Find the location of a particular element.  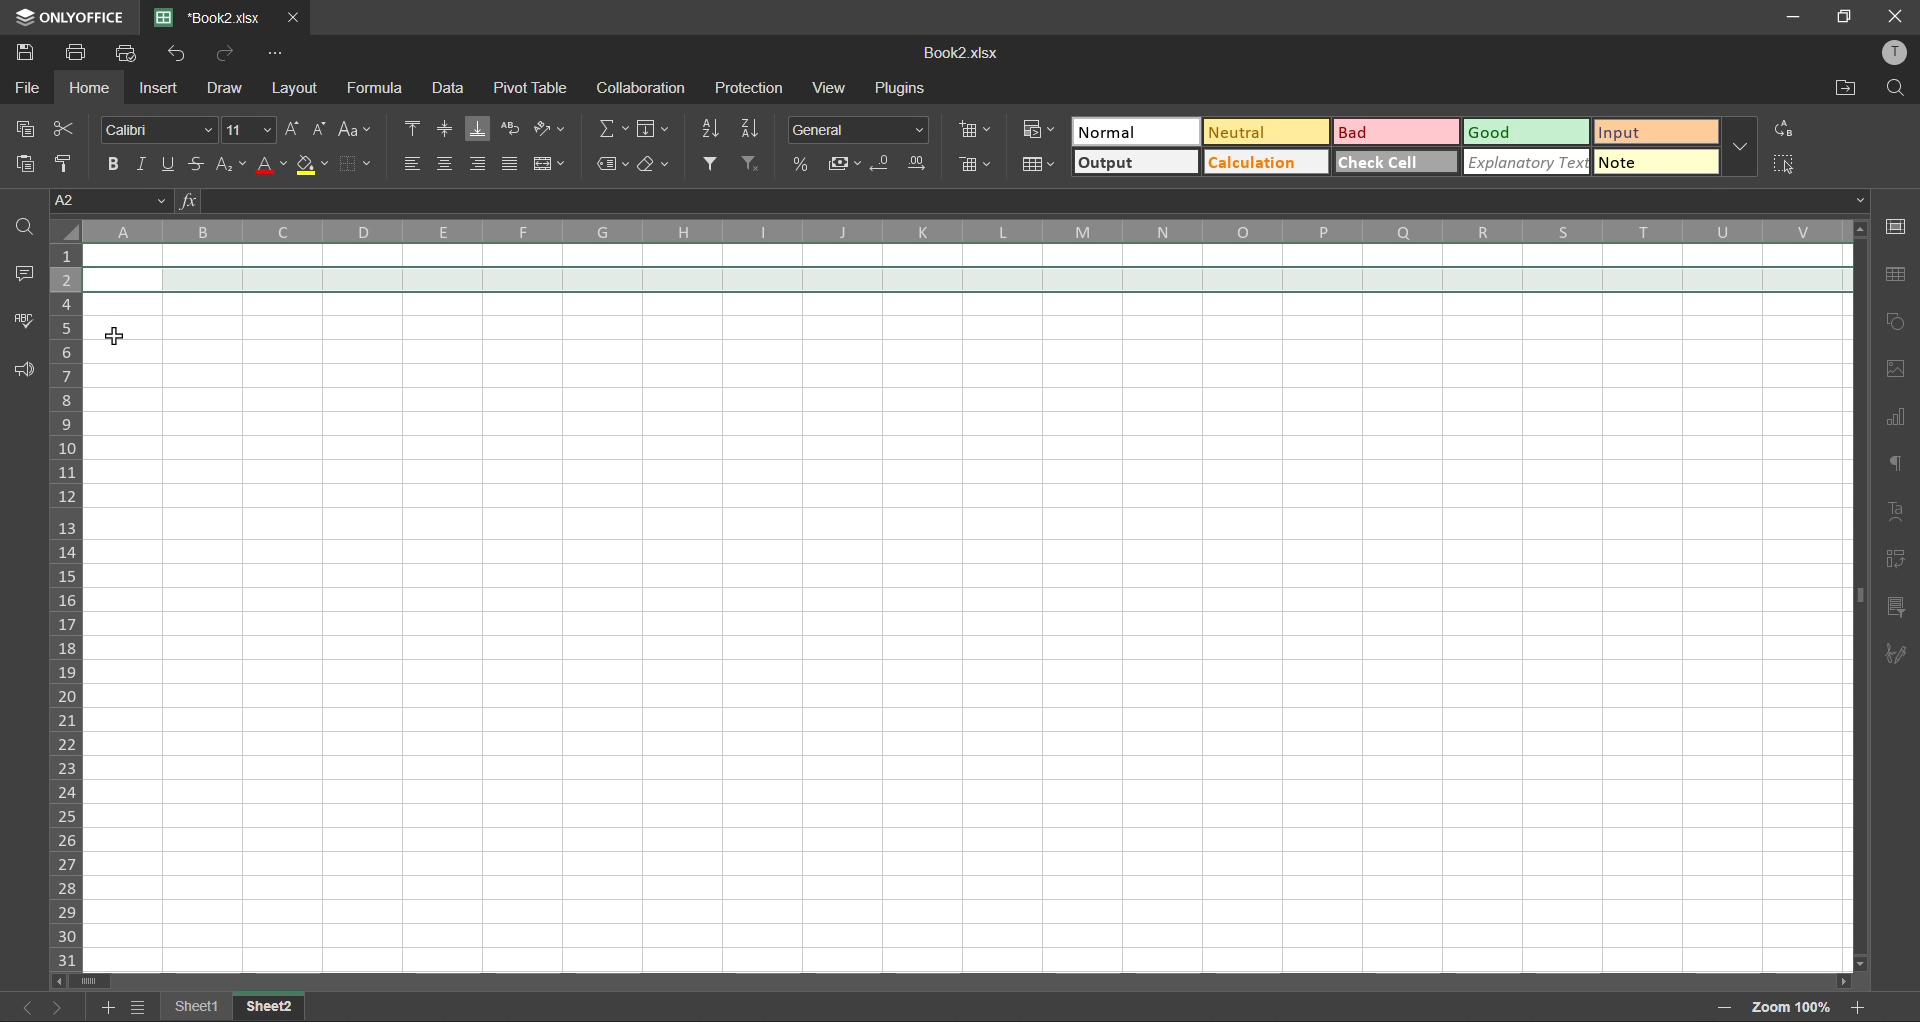

scroll bar is located at coordinates (960, 981).